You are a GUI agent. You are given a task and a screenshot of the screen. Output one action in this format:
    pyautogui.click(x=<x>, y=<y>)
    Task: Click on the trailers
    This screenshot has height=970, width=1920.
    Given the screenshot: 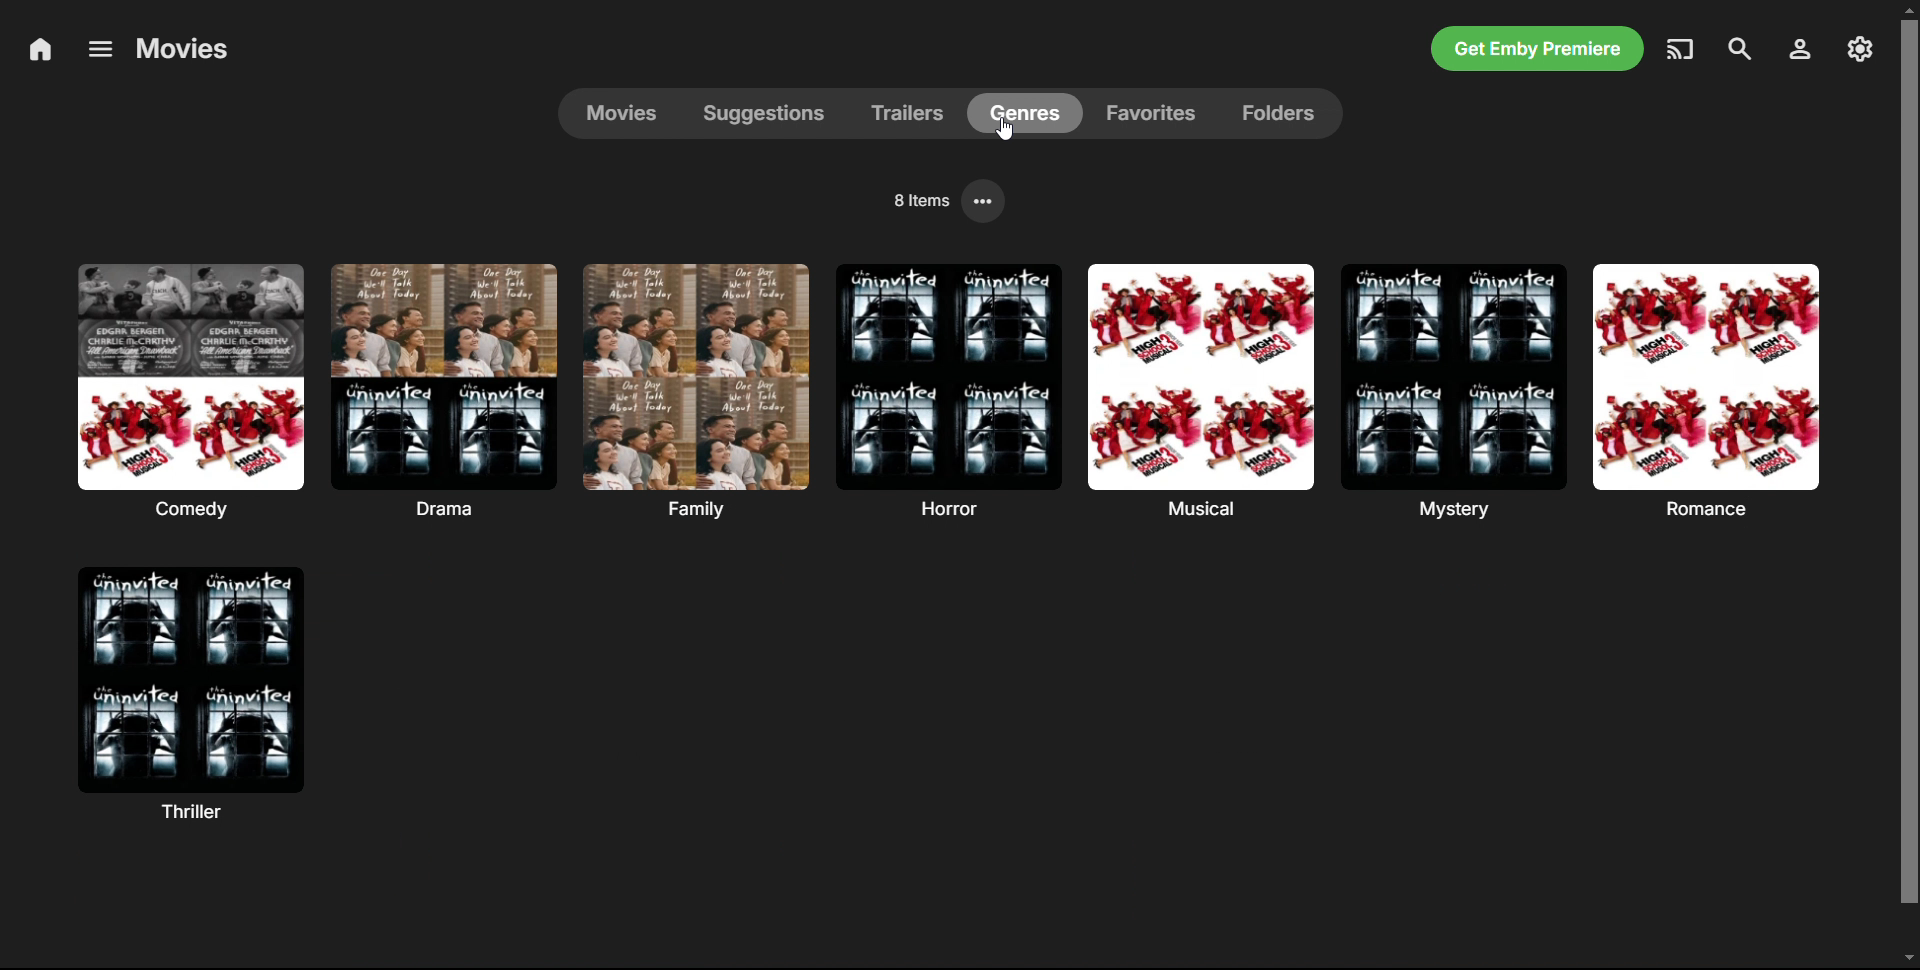 What is the action you would take?
    pyautogui.click(x=916, y=114)
    